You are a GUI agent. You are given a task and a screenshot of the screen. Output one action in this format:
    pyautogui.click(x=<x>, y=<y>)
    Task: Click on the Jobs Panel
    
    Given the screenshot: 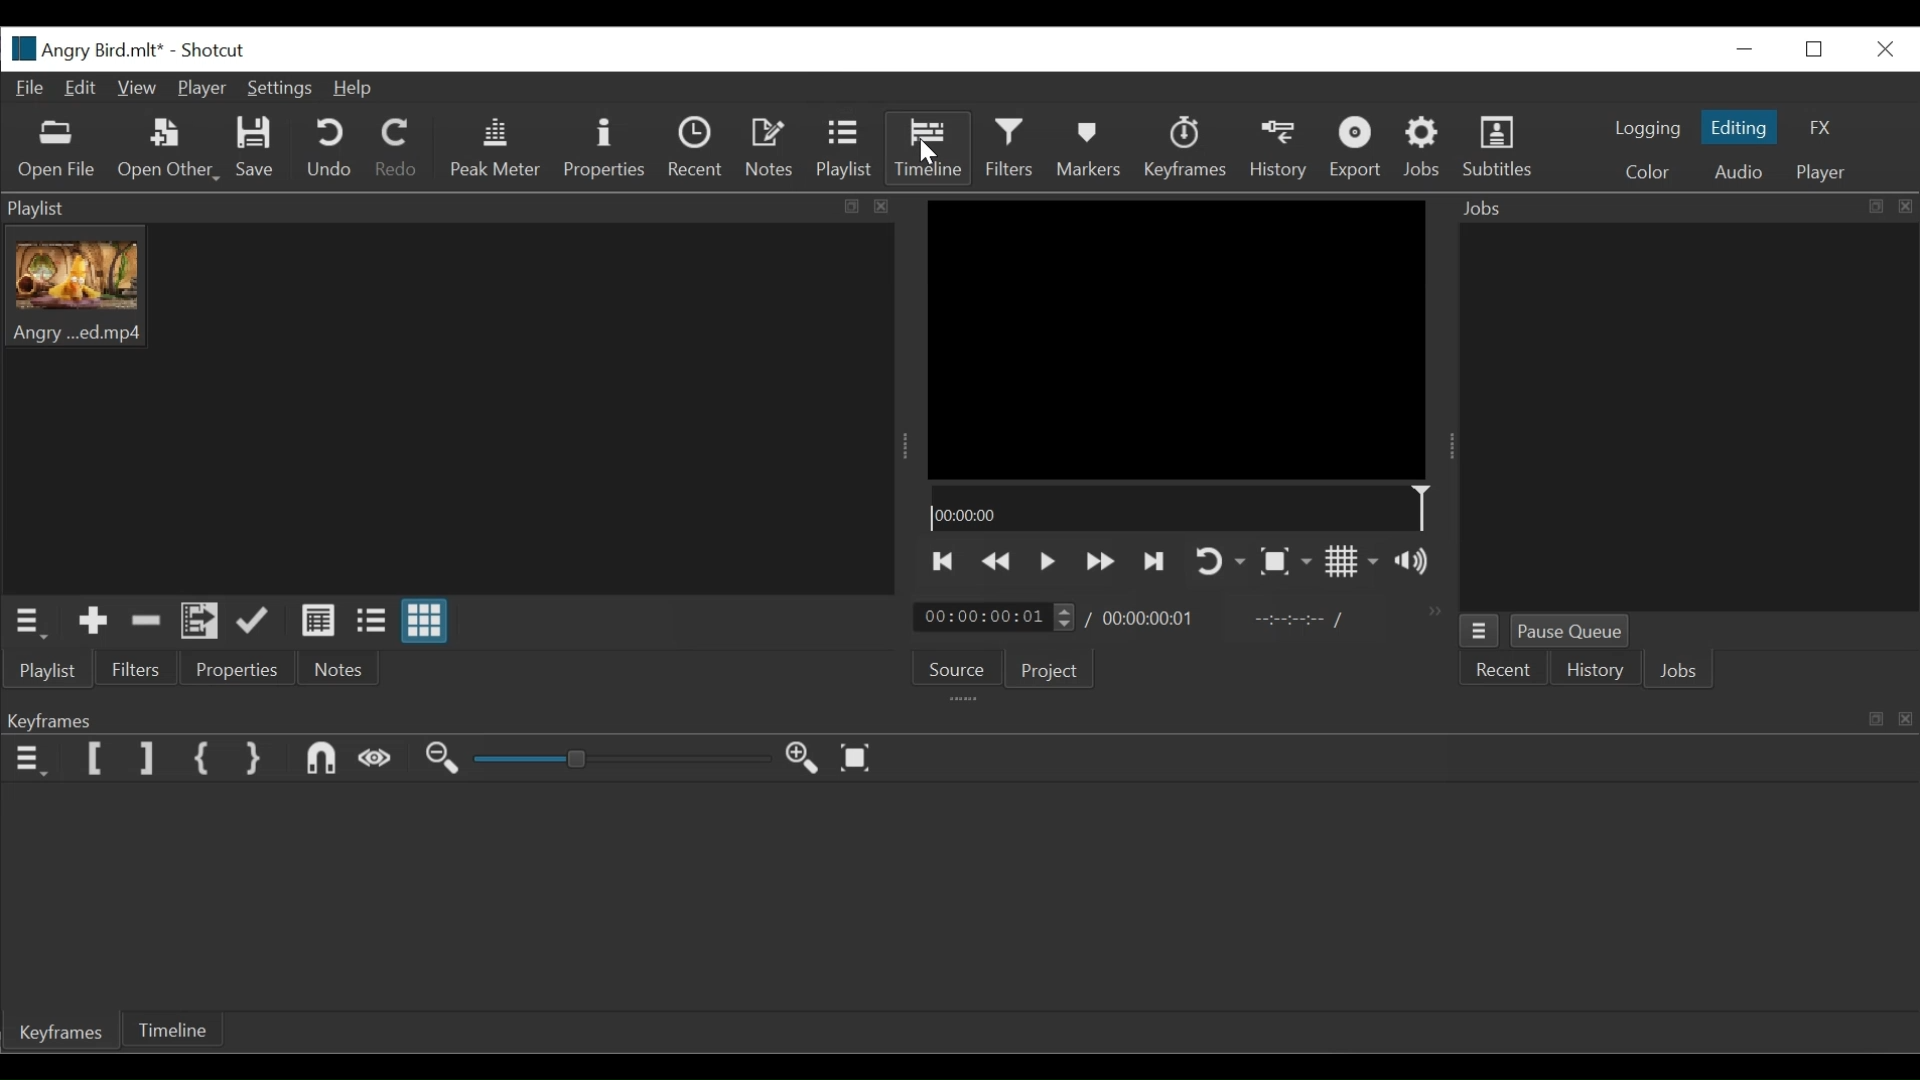 What is the action you would take?
    pyautogui.click(x=1687, y=208)
    